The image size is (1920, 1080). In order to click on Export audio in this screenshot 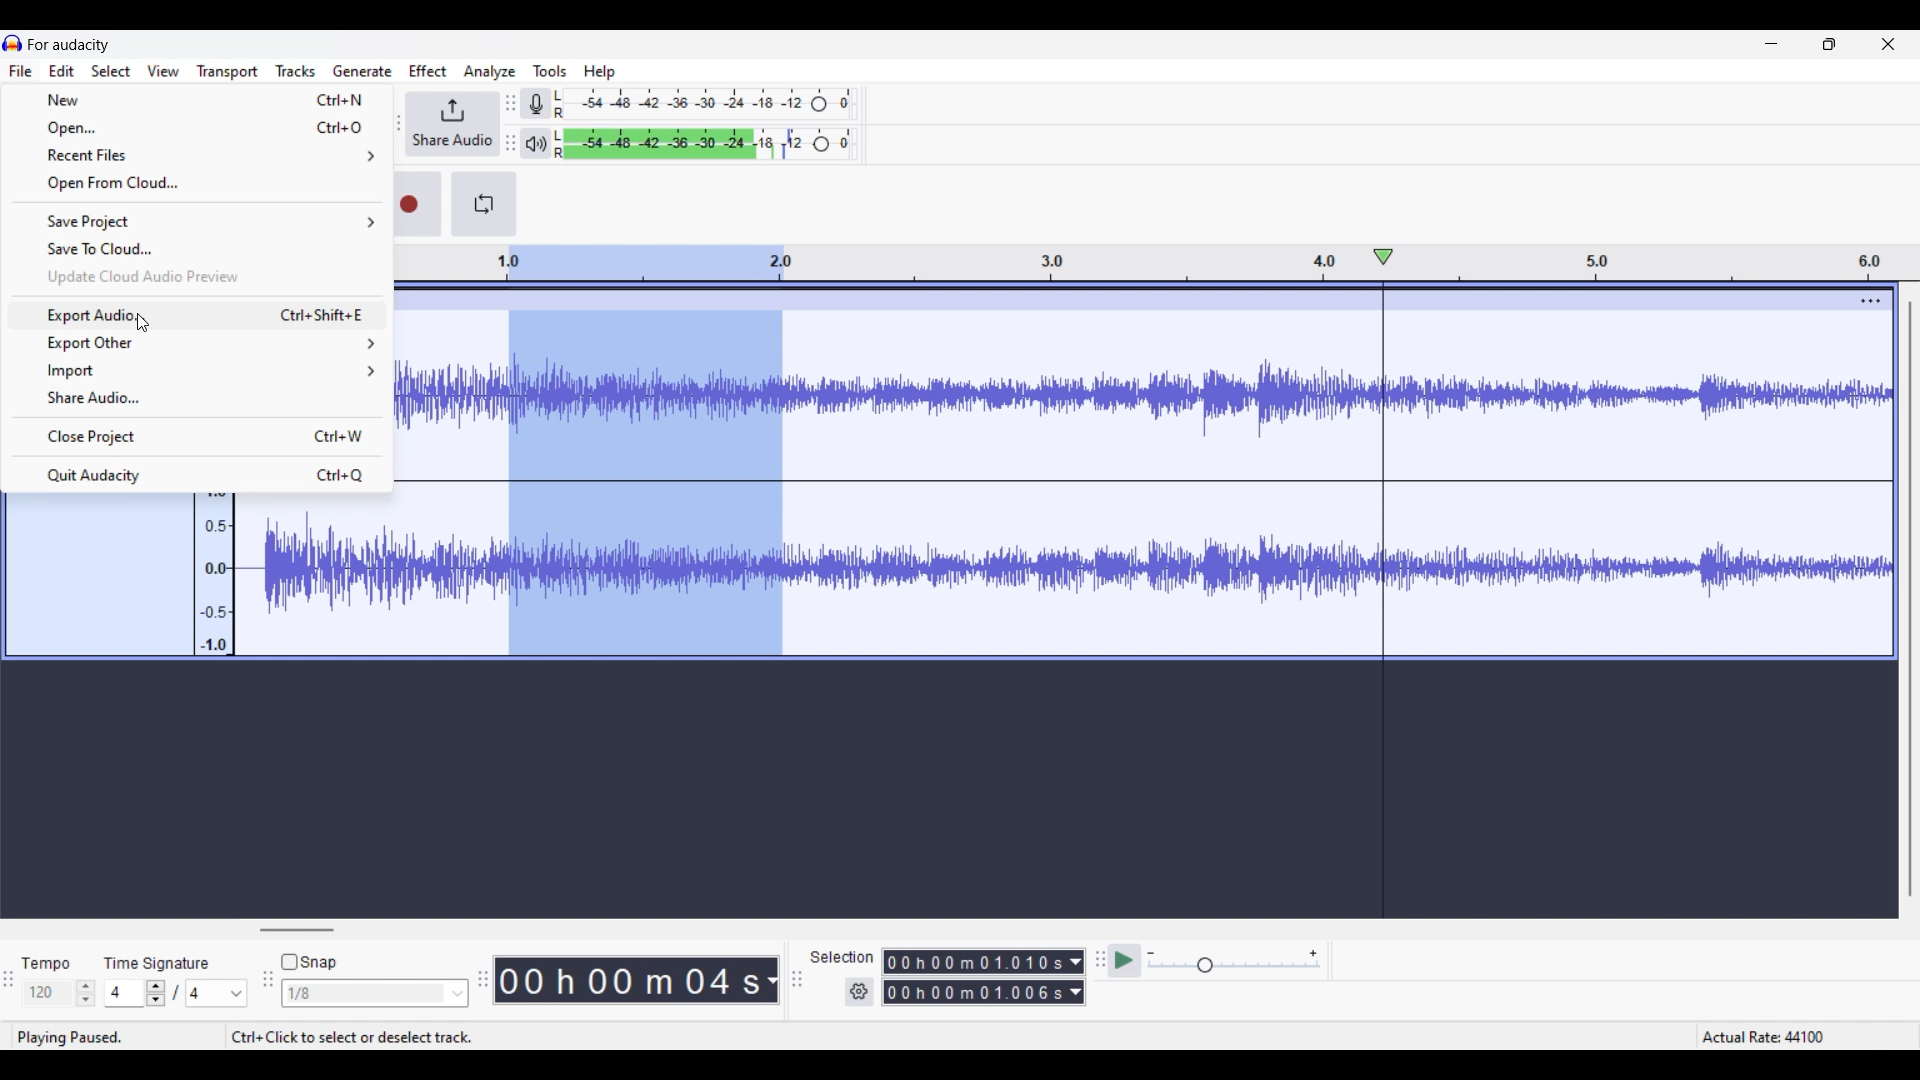, I will do `click(195, 315)`.